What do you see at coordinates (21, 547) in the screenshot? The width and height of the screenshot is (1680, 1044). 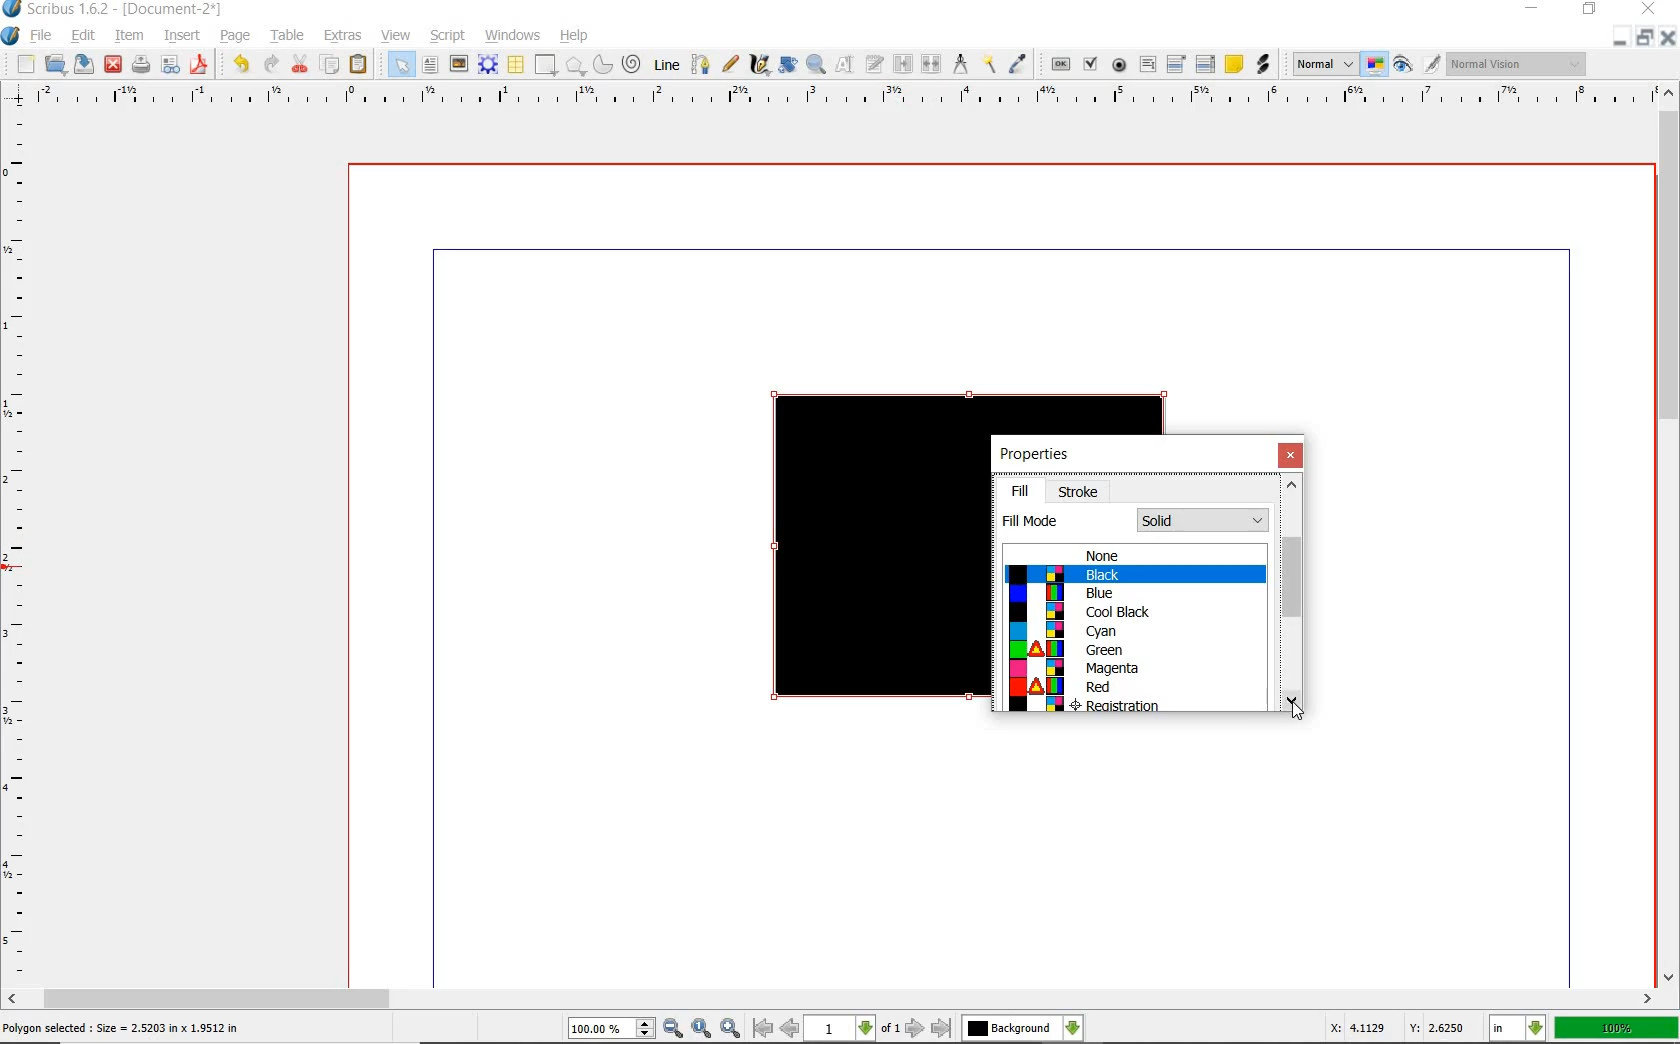 I see `ruler` at bounding box center [21, 547].